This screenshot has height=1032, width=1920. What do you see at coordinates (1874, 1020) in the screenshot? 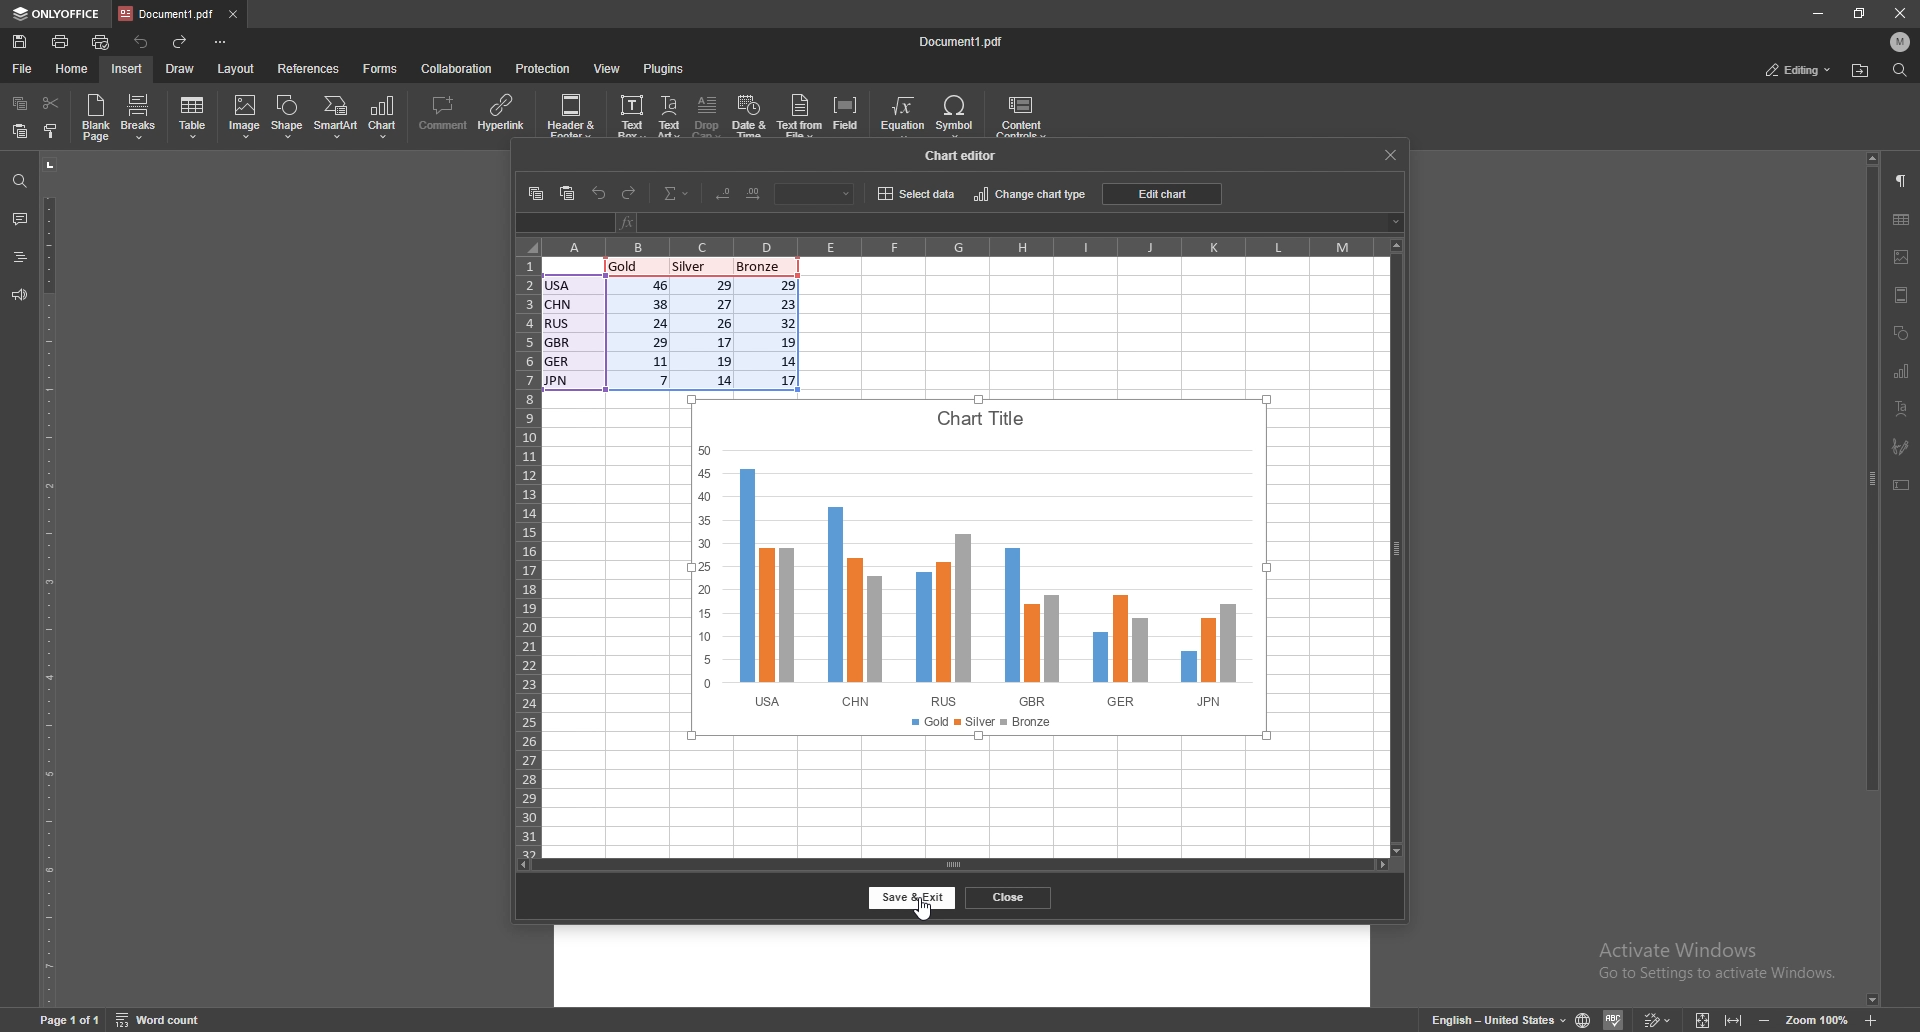
I see `zoom in` at bounding box center [1874, 1020].